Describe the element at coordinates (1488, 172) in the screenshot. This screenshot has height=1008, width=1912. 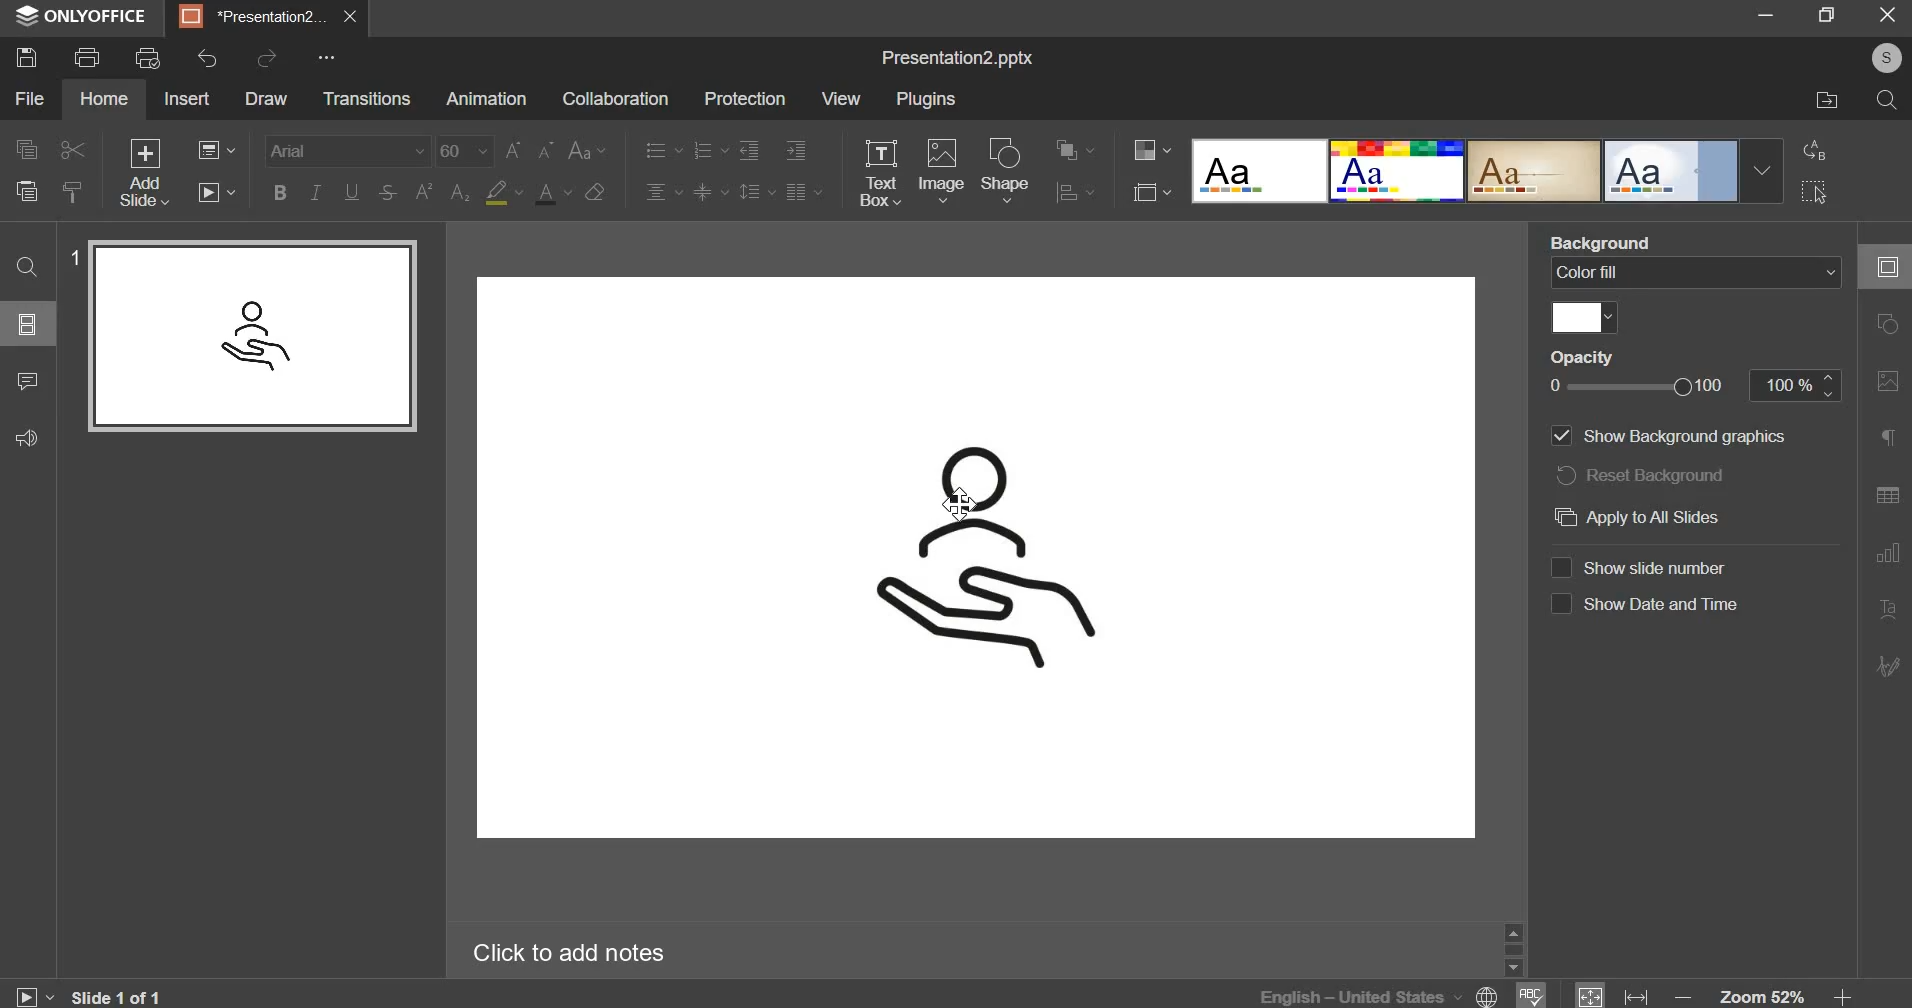
I see `design` at that location.